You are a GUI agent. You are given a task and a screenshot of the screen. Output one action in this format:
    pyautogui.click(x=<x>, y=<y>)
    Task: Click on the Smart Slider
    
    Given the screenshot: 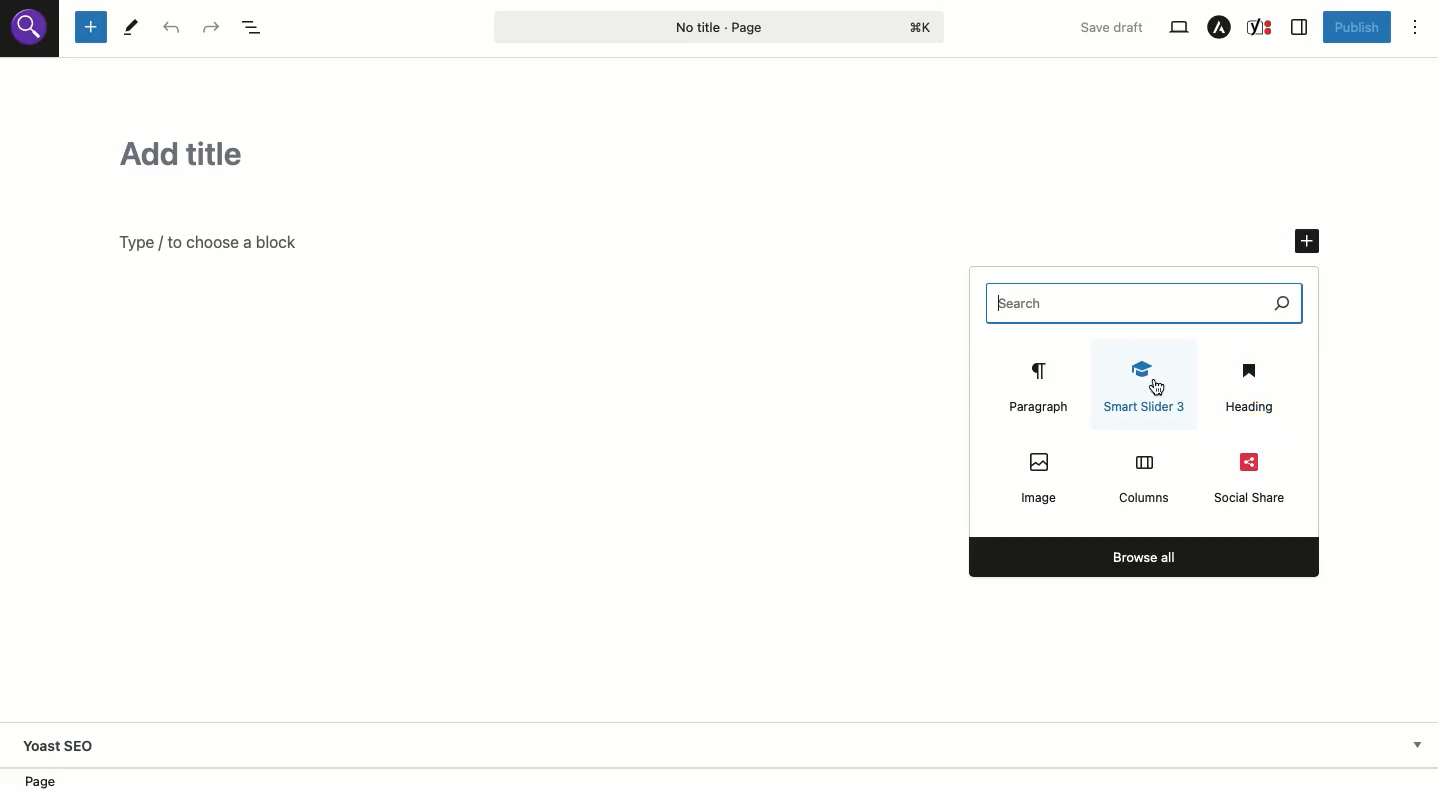 What is the action you would take?
    pyautogui.click(x=1149, y=386)
    